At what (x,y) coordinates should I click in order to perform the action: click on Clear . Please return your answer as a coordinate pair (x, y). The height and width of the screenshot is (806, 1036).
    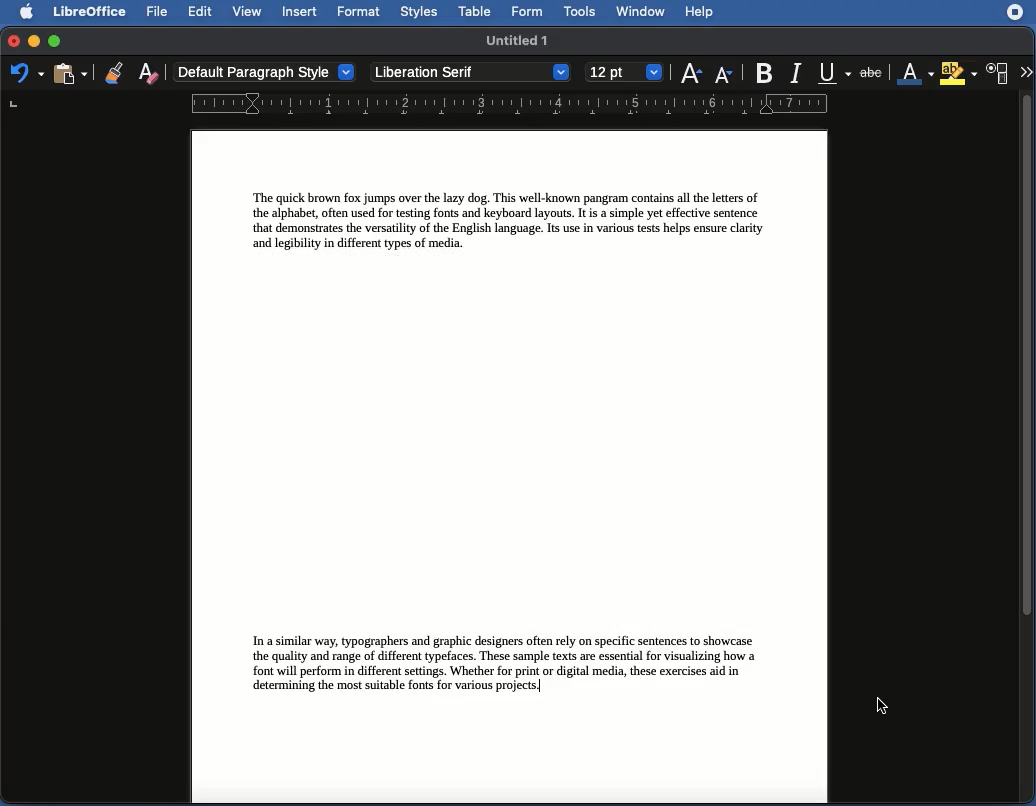
    Looking at the image, I should click on (149, 72).